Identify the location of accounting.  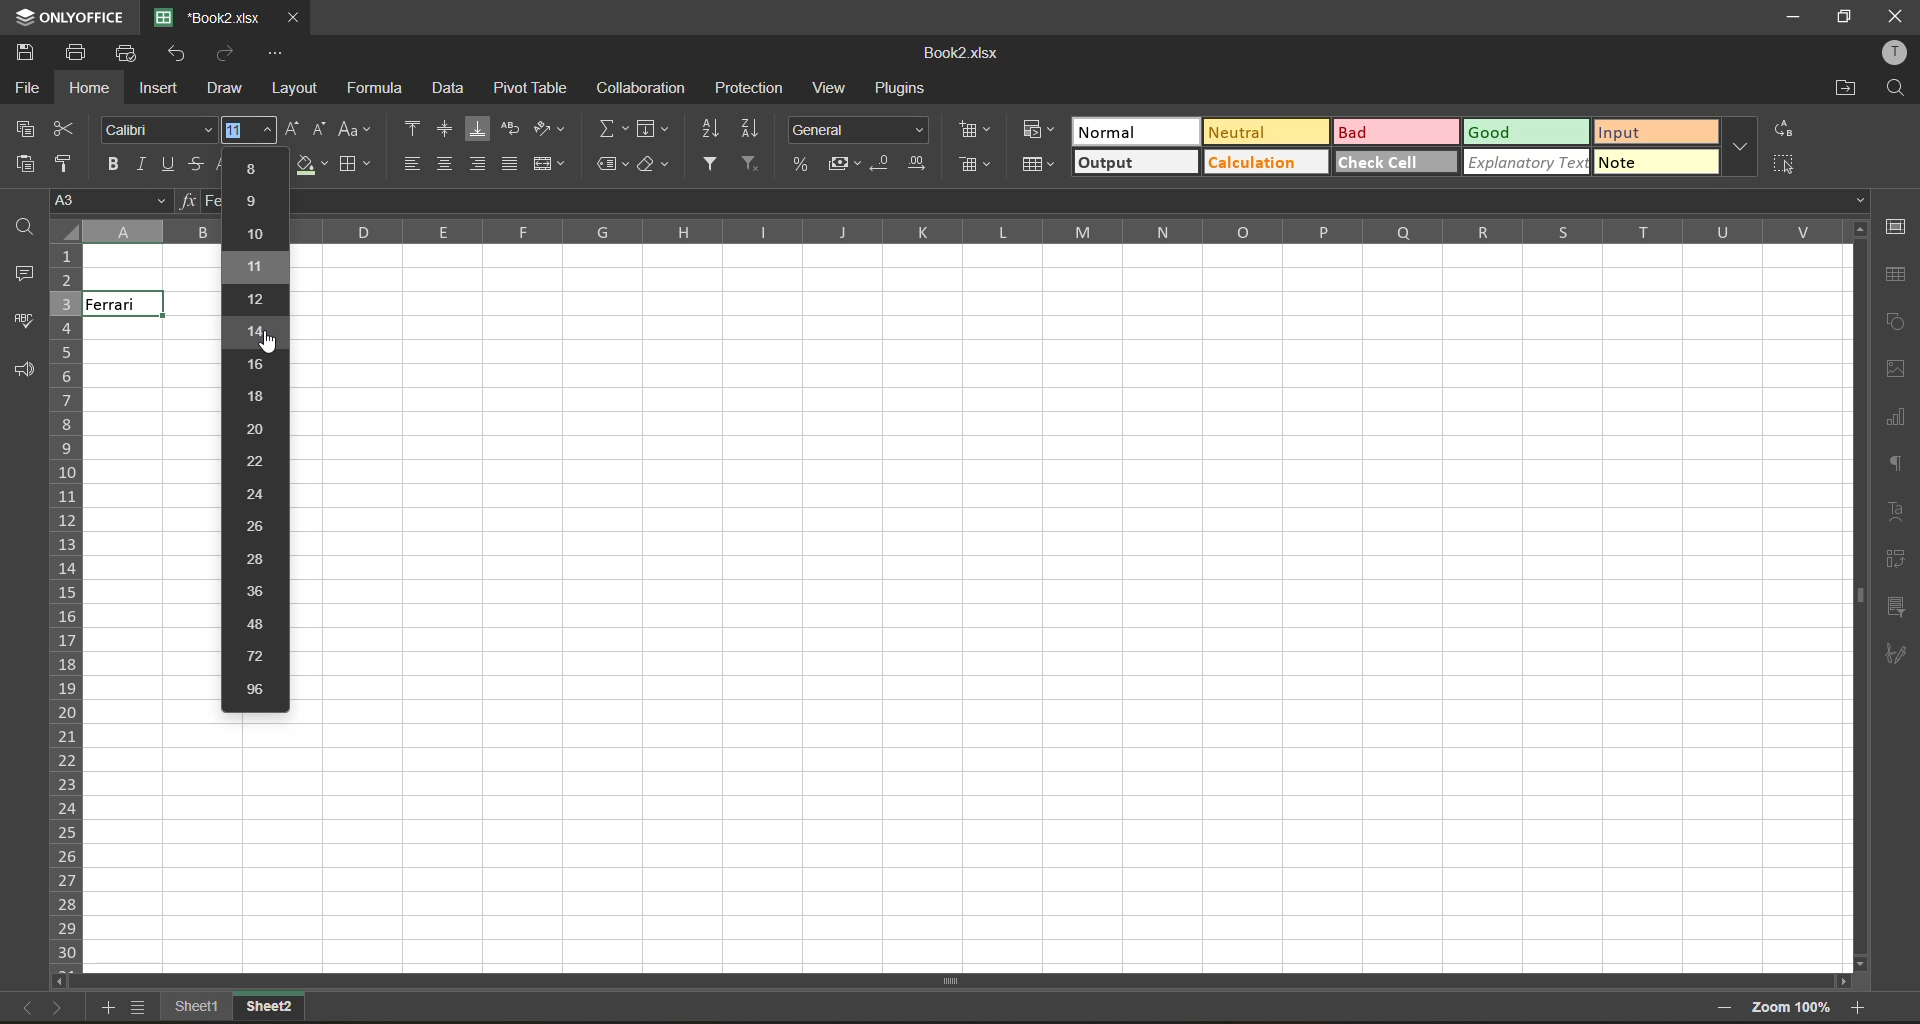
(840, 160).